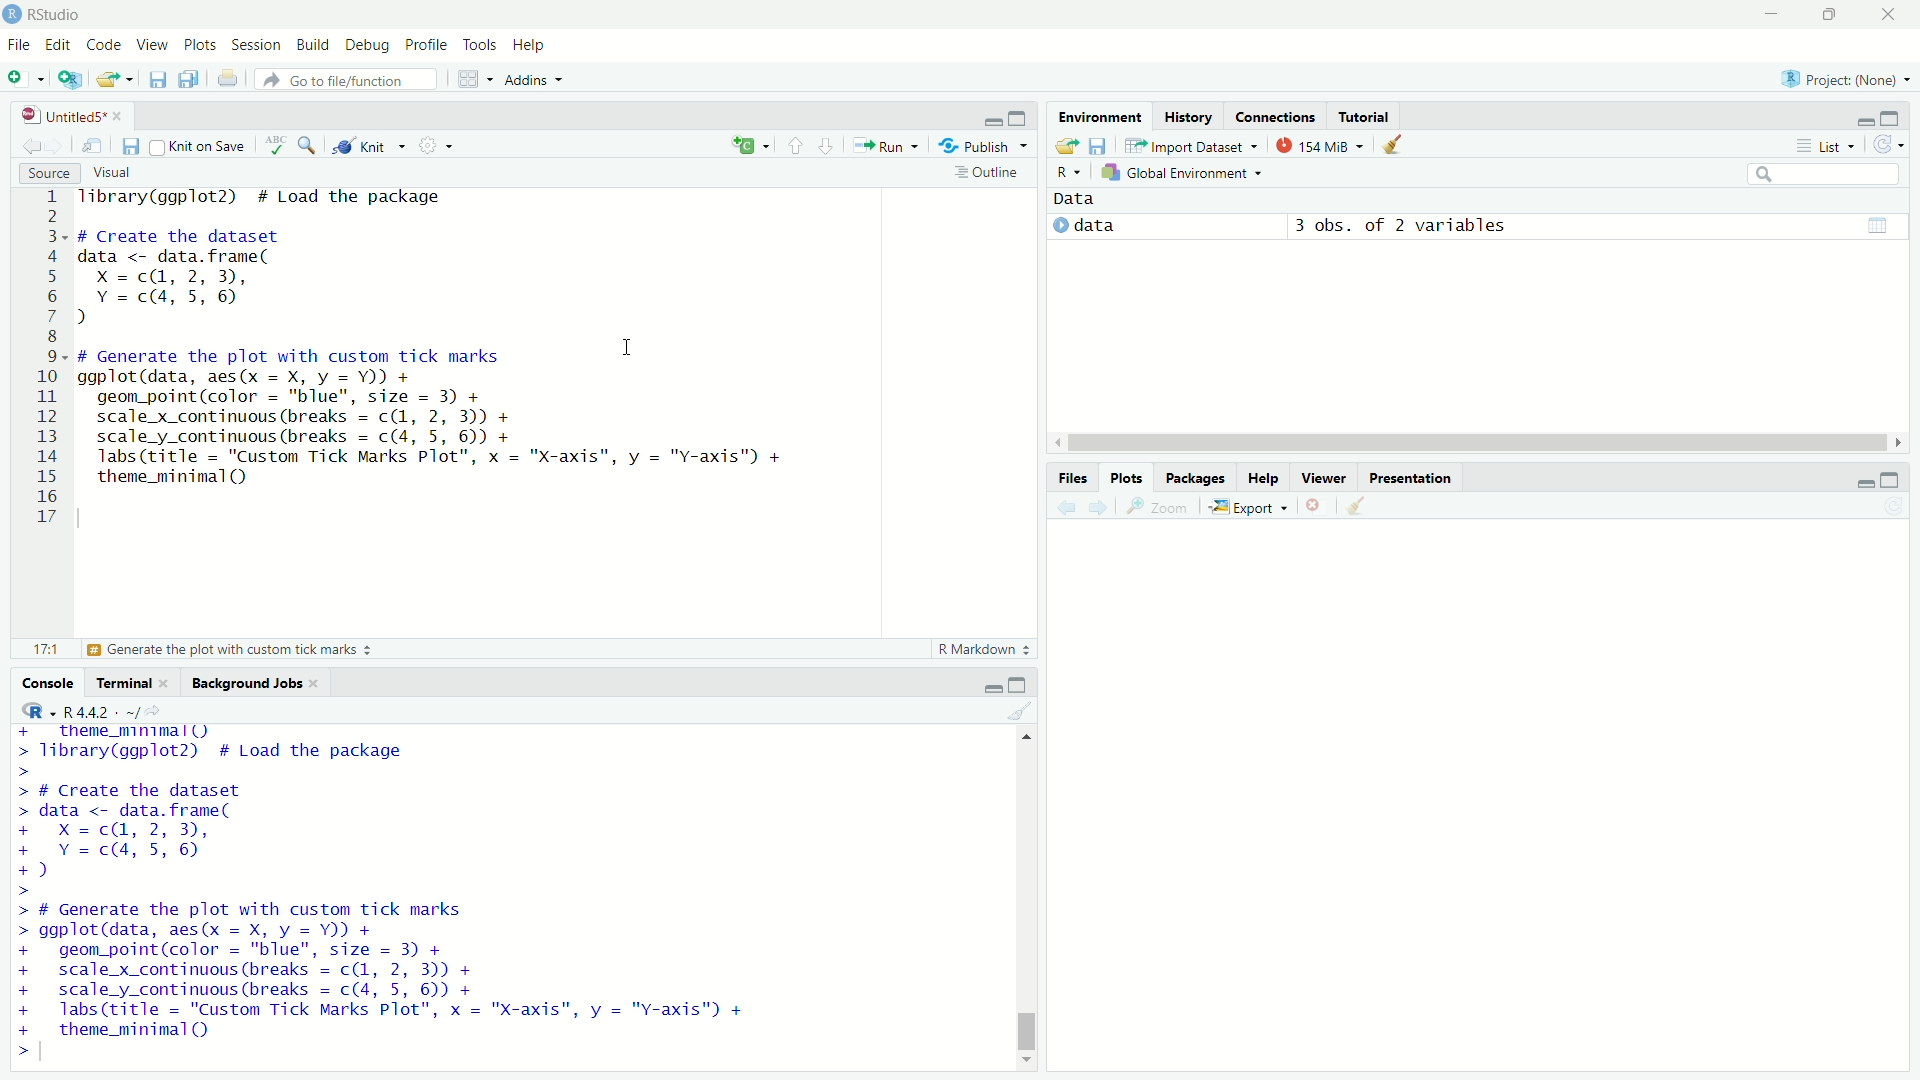 The width and height of the screenshot is (1920, 1080). I want to click on environment, so click(1101, 115).